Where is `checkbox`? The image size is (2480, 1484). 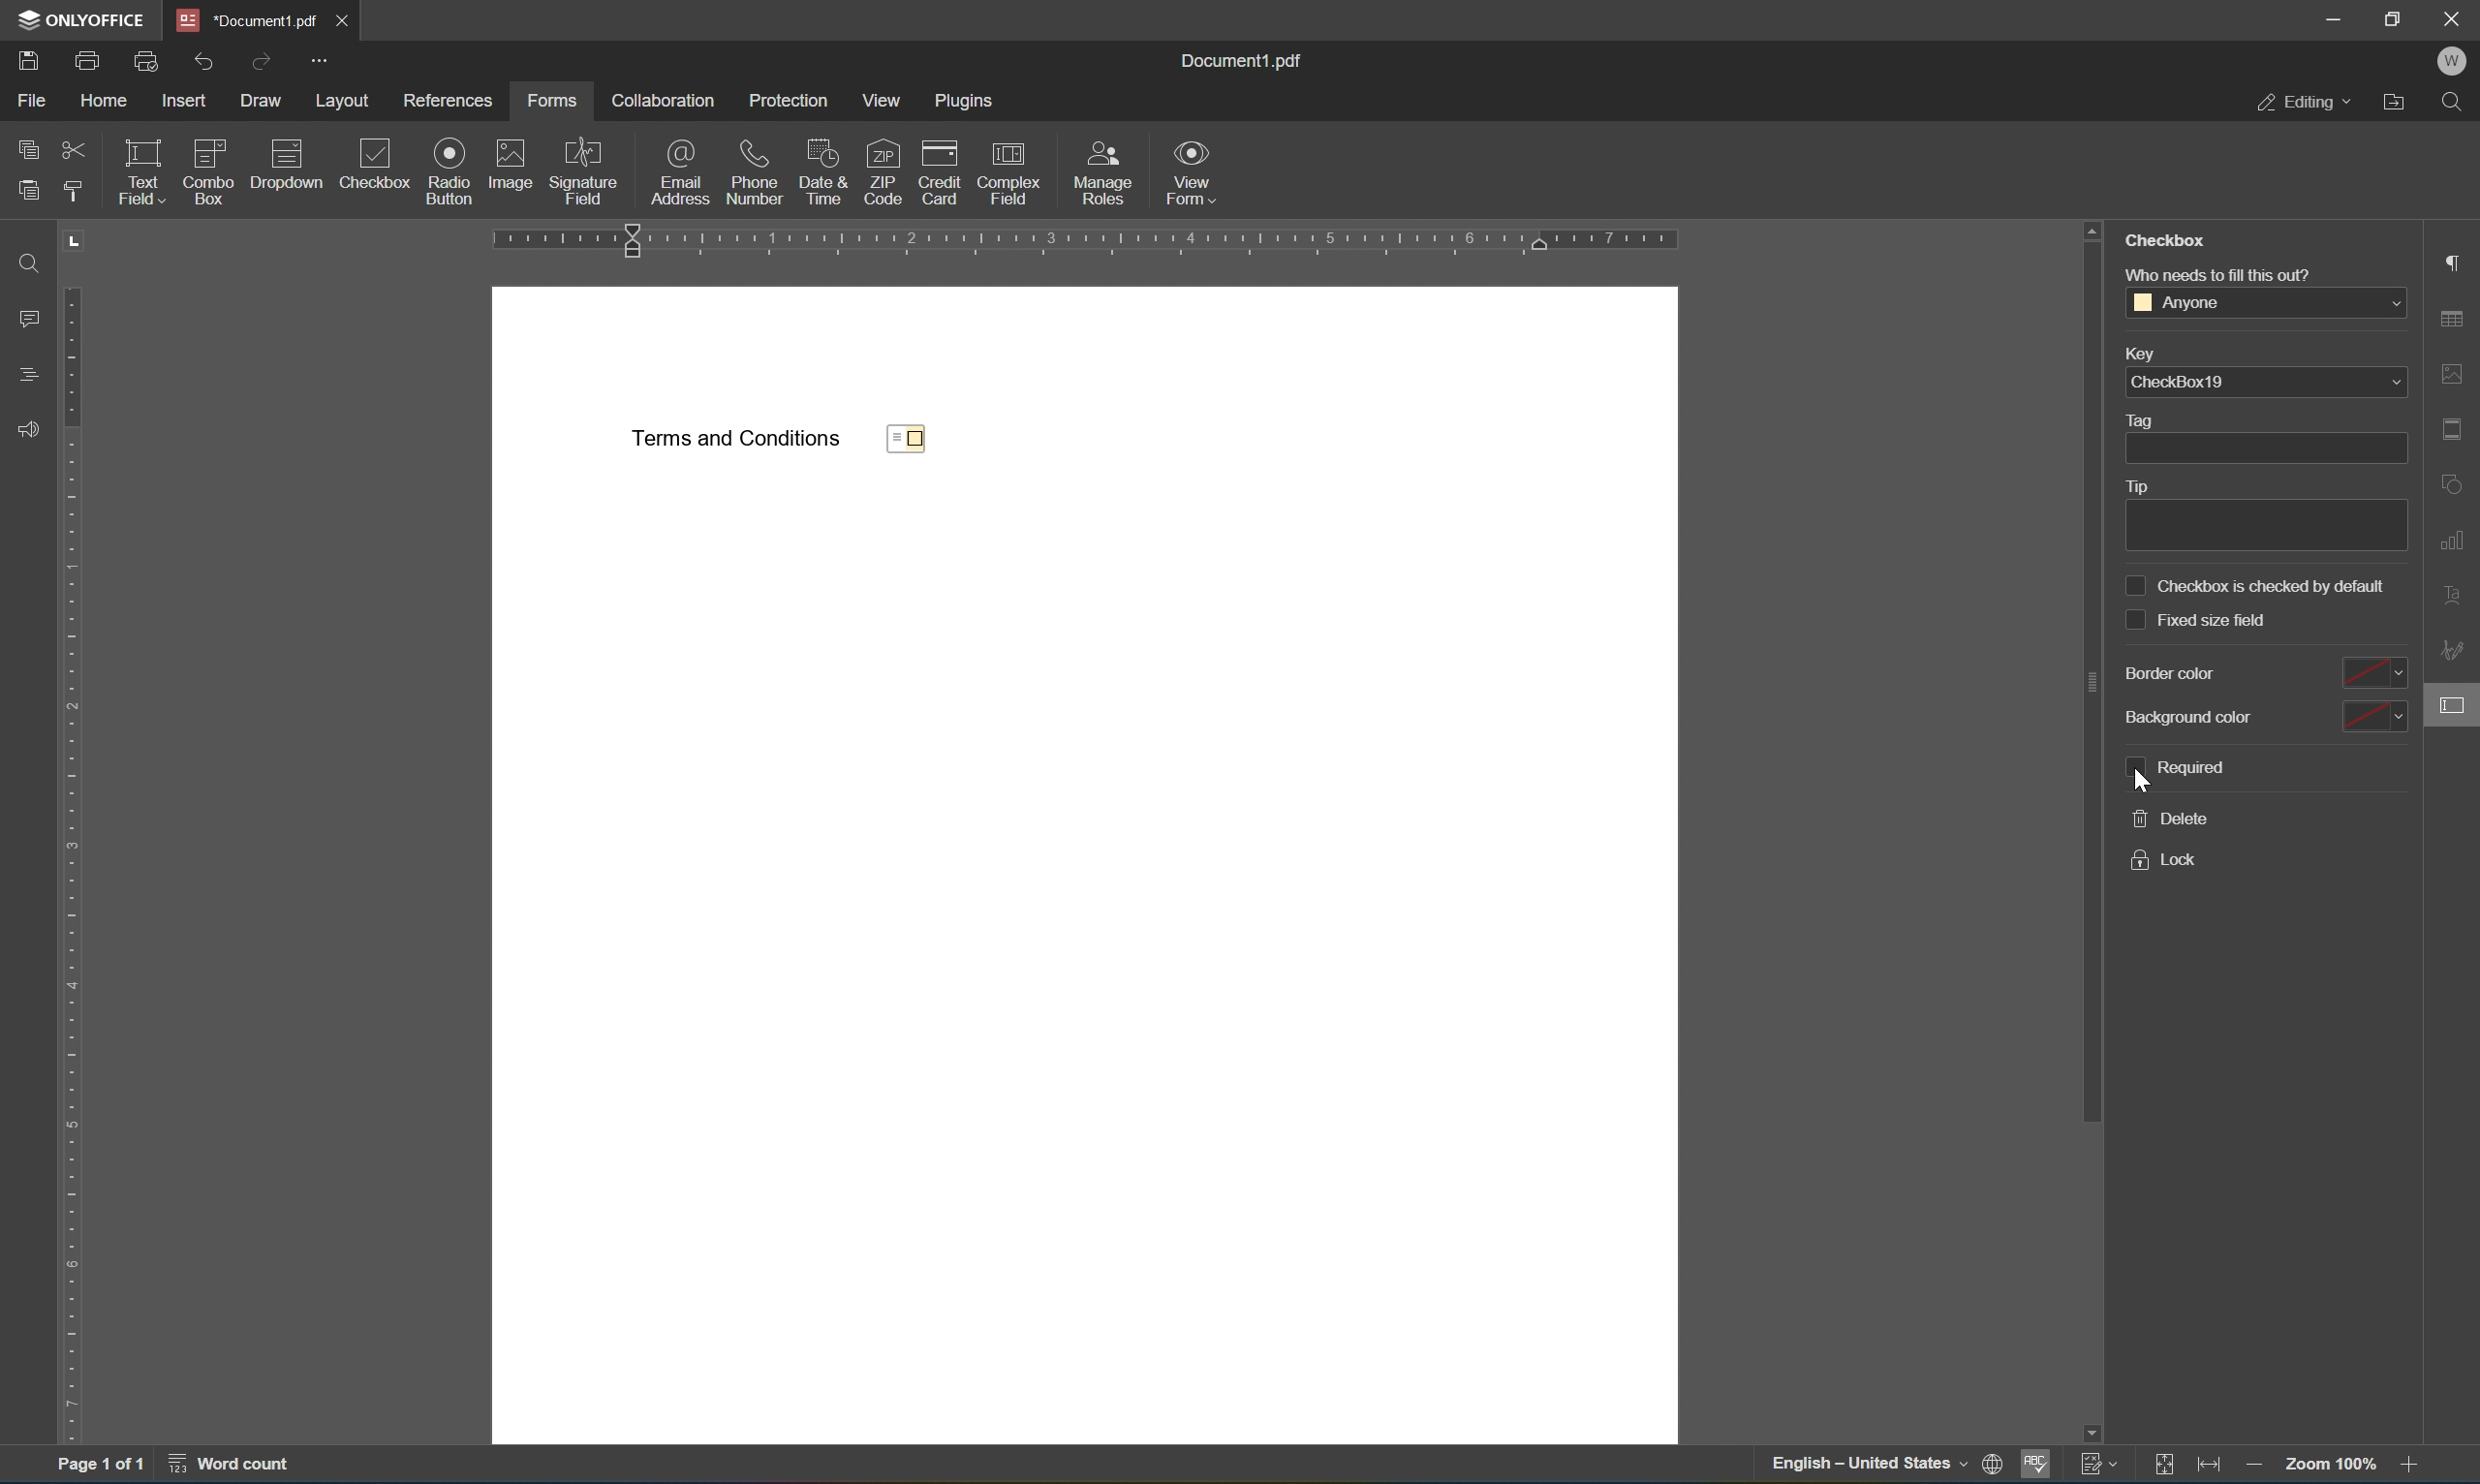 checkbox is located at coordinates (2166, 240).